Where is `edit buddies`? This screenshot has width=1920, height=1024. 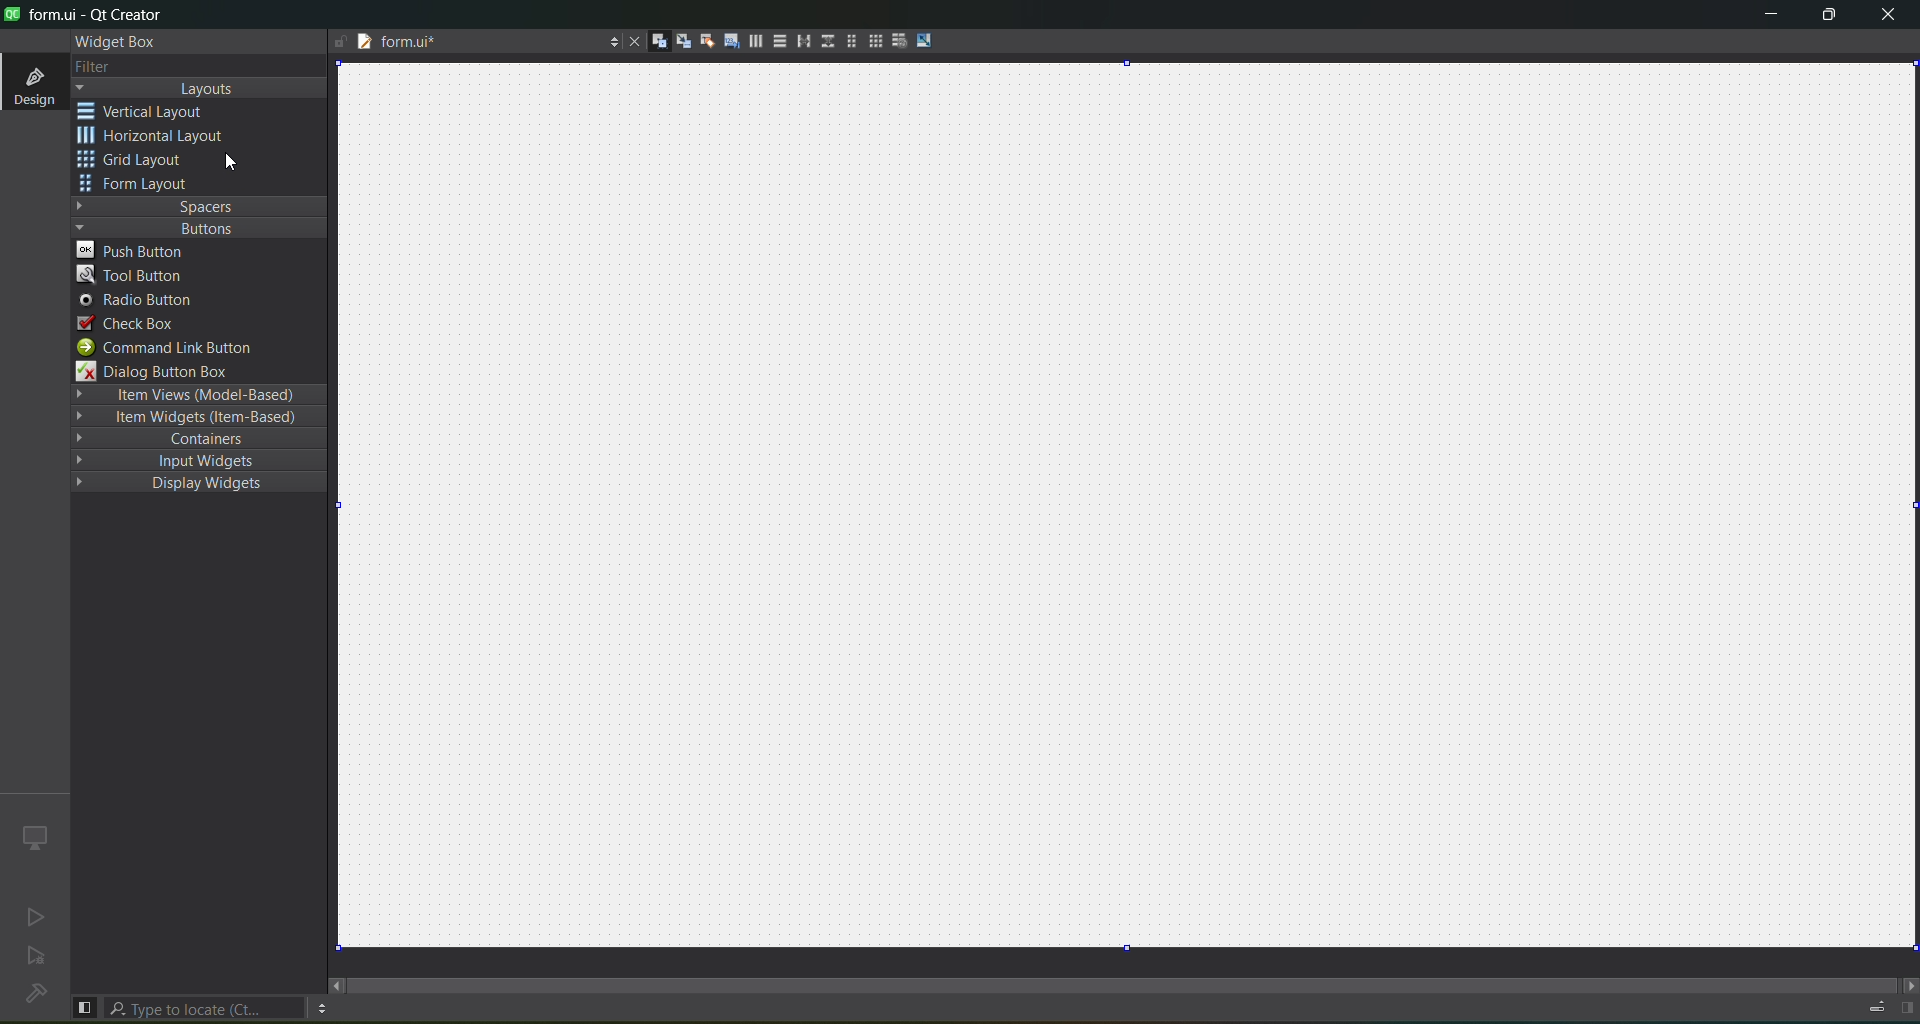 edit buddies is located at coordinates (704, 40).